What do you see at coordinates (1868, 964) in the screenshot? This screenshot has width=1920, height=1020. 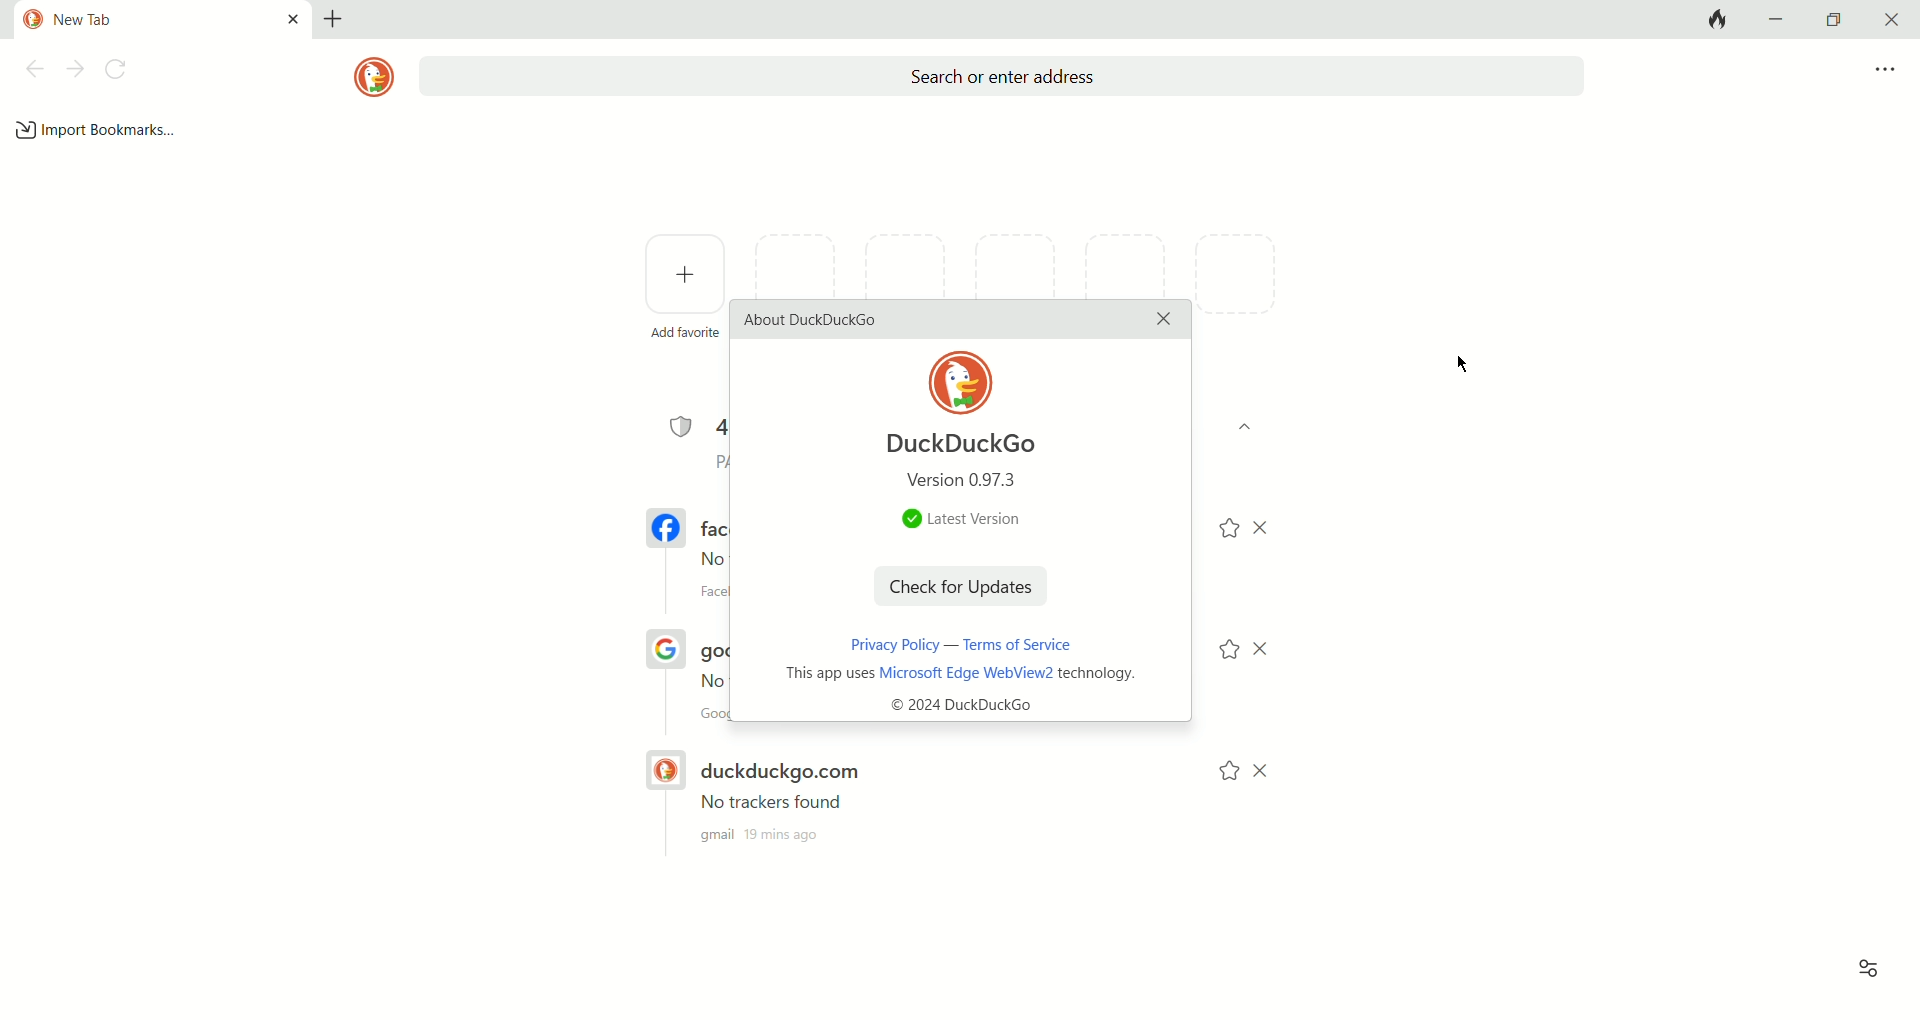 I see `view options` at bounding box center [1868, 964].